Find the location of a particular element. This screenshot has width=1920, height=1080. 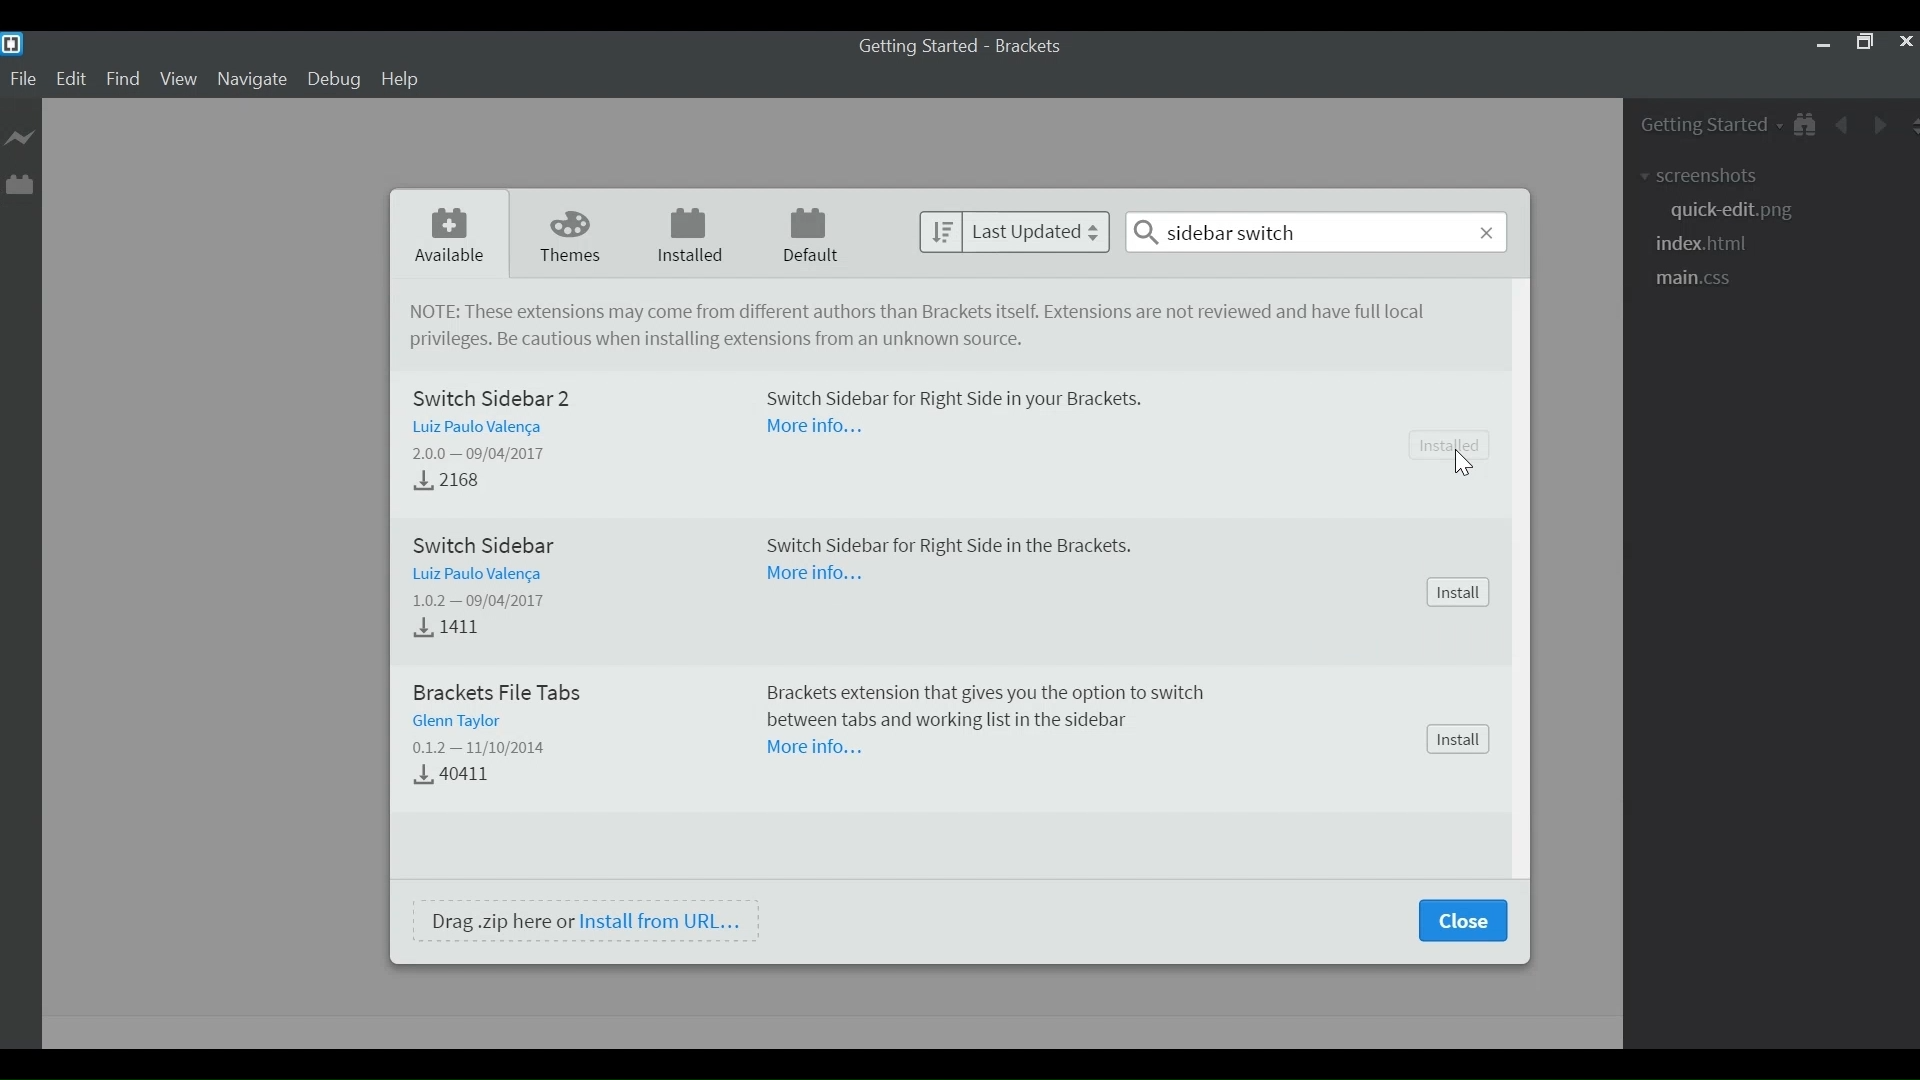

Edit is located at coordinates (73, 81).